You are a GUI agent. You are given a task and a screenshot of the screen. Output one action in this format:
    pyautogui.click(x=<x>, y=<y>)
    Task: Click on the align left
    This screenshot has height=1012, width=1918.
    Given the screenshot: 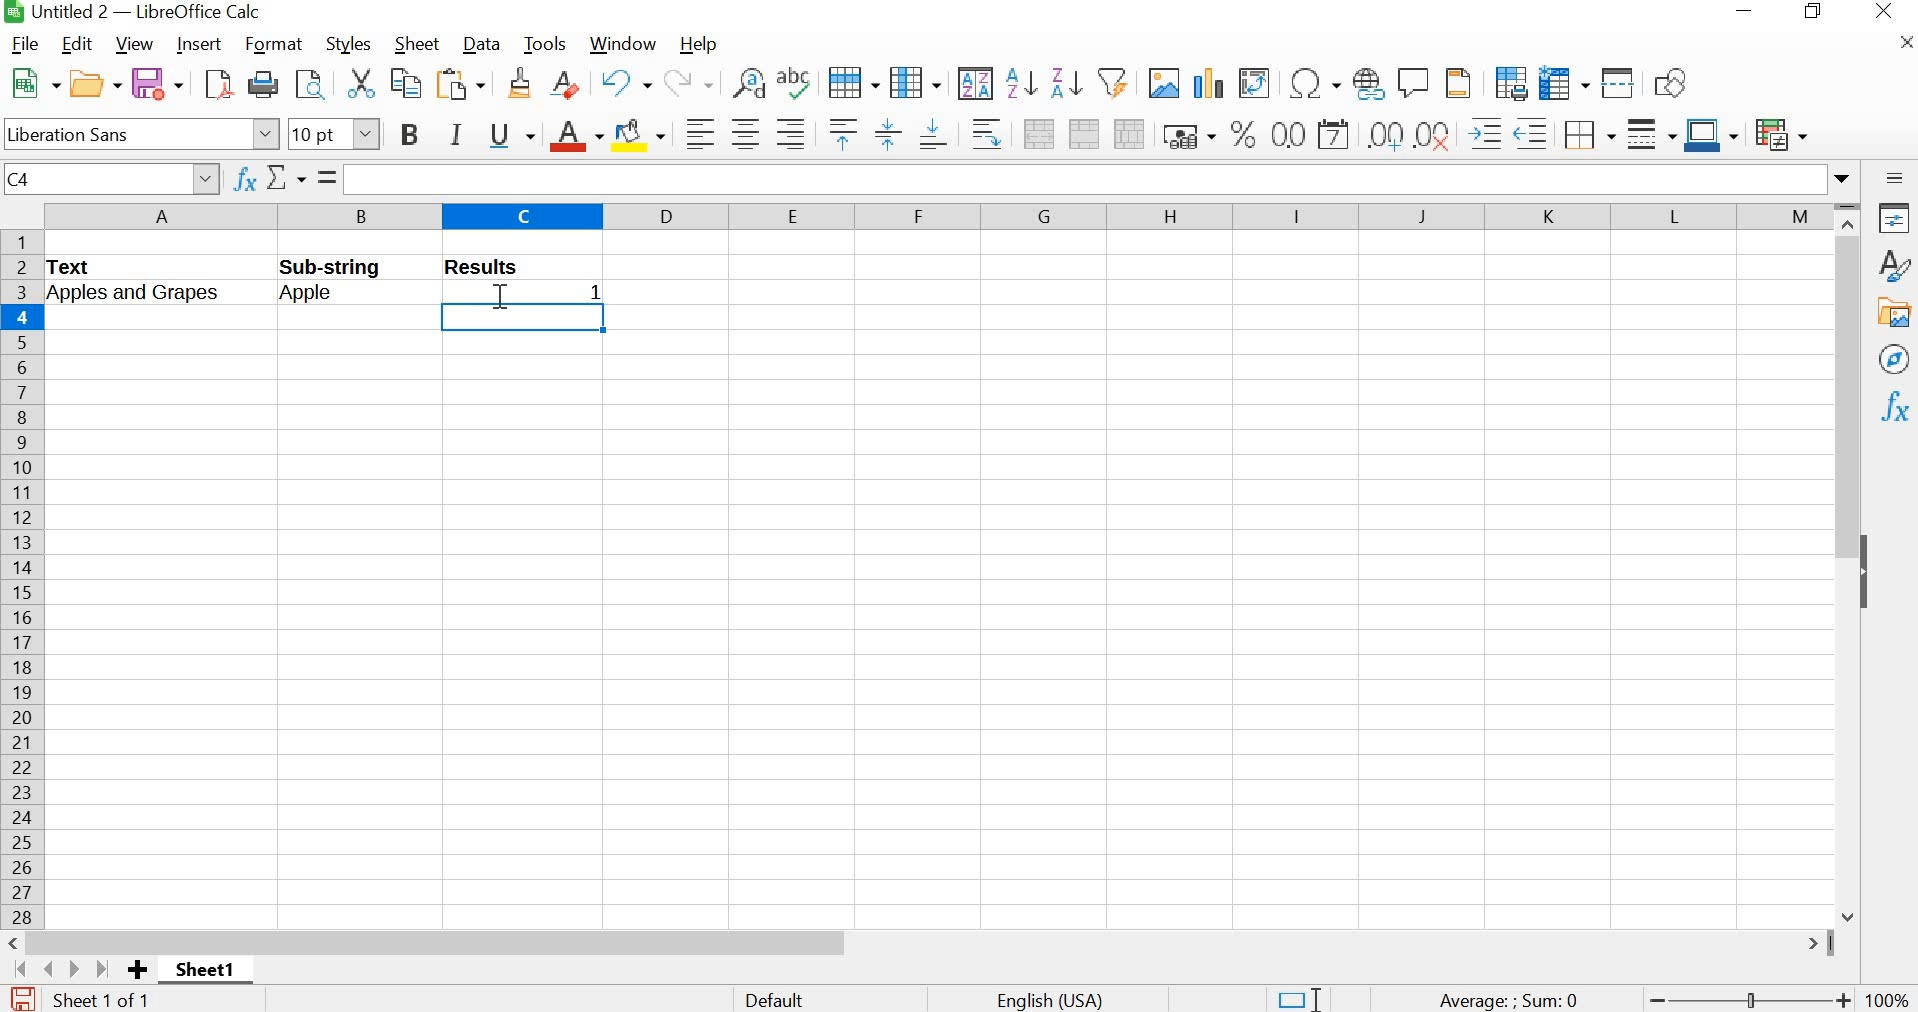 What is the action you would take?
    pyautogui.click(x=696, y=132)
    